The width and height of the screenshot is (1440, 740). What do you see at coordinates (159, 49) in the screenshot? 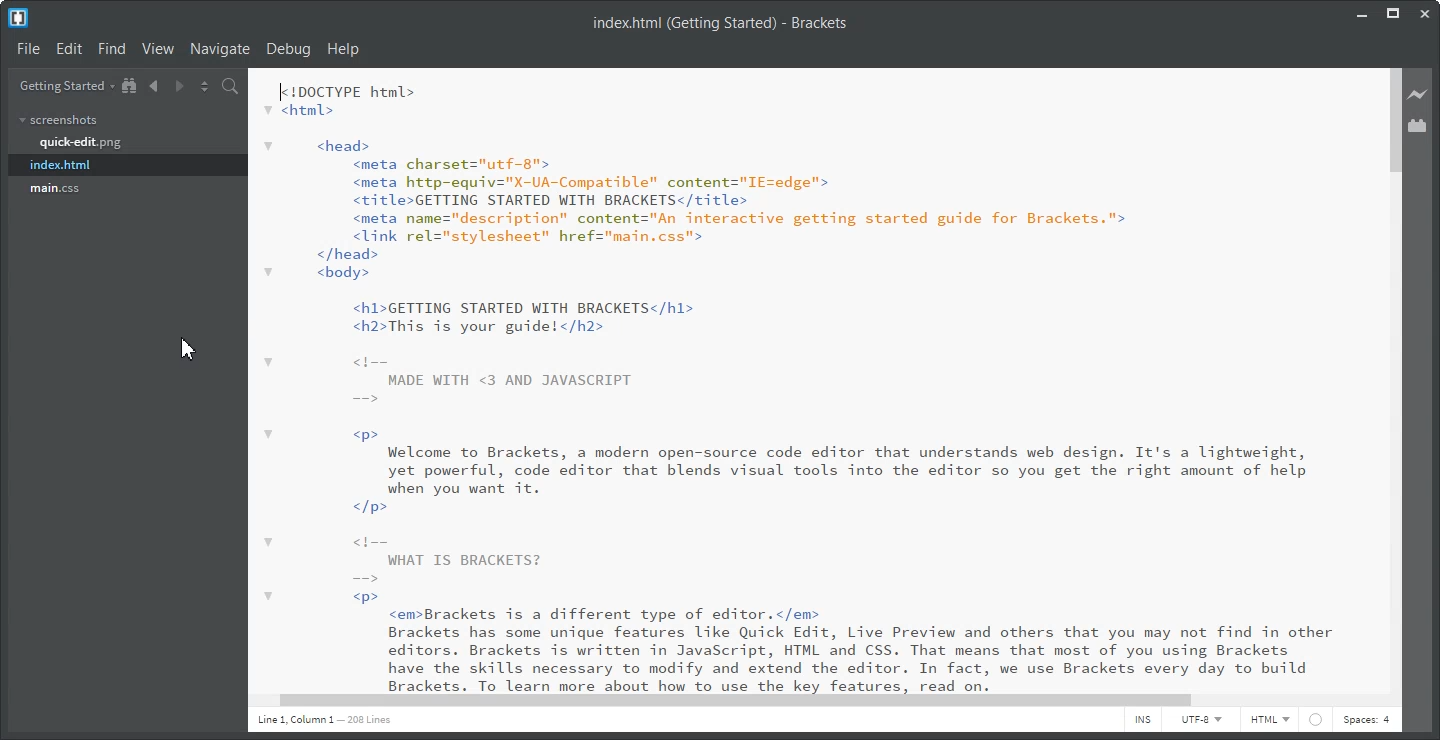
I see `View` at bounding box center [159, 49].